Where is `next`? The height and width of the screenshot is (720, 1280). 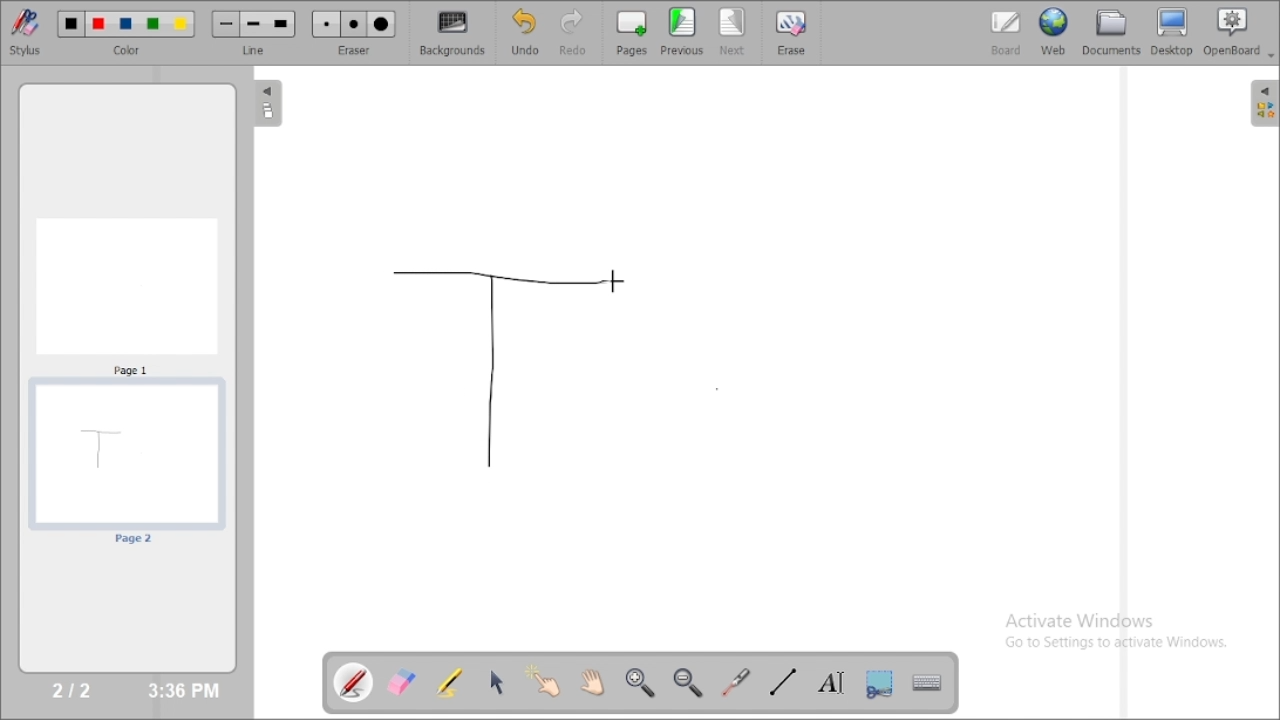 next is located at coordinates (733, 32).